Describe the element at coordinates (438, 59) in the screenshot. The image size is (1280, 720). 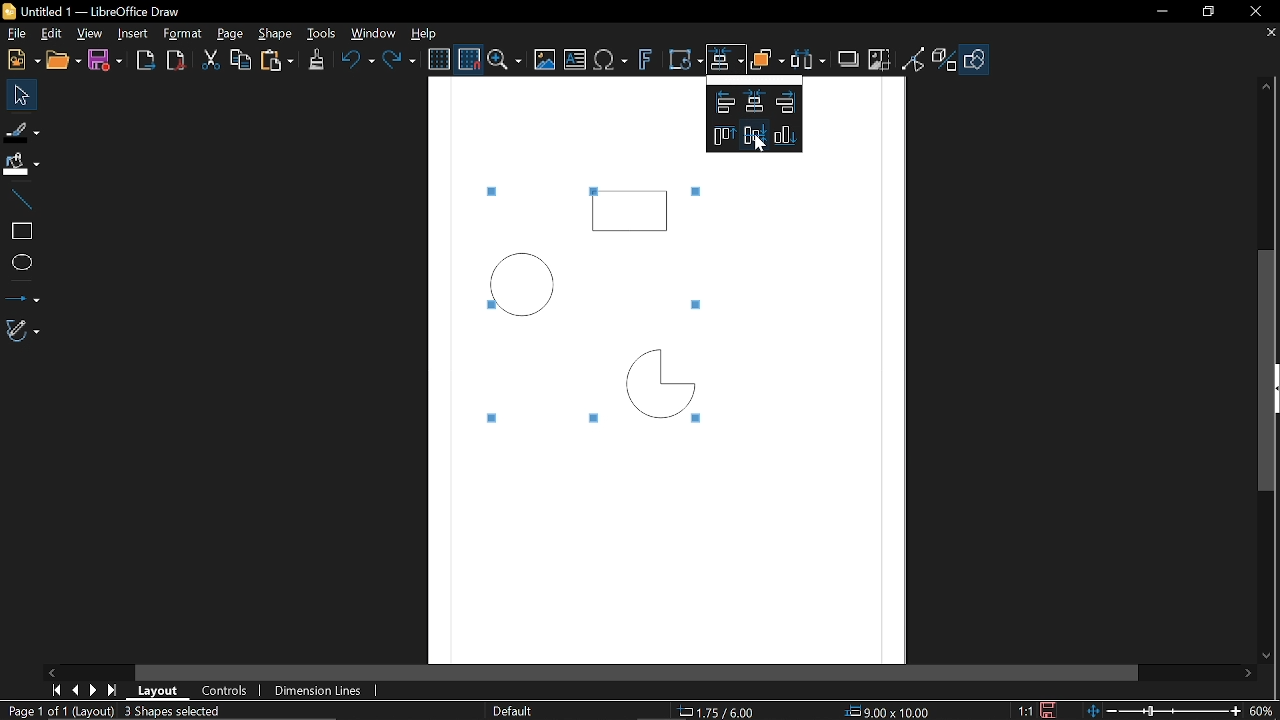
I see `Display grid` at that location.